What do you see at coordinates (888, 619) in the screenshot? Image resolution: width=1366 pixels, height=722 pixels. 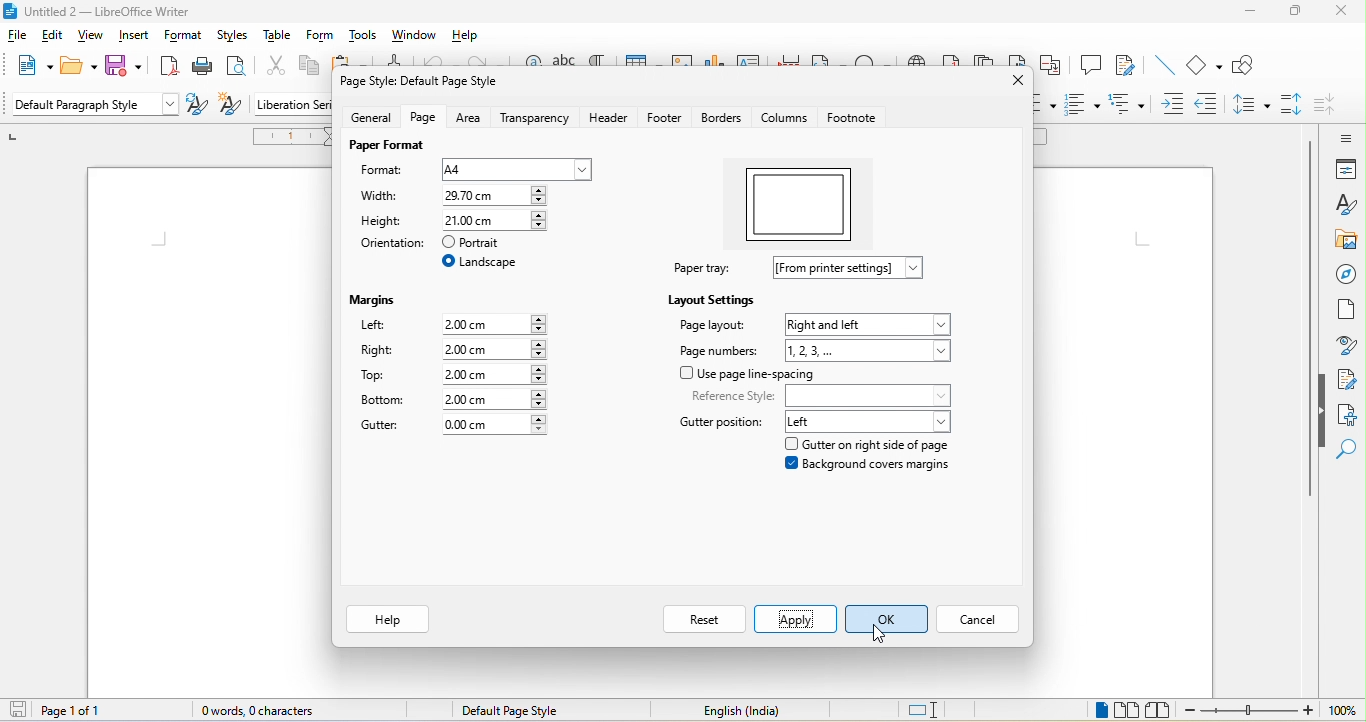 I see `select ok` at bounding box center [888, 619].